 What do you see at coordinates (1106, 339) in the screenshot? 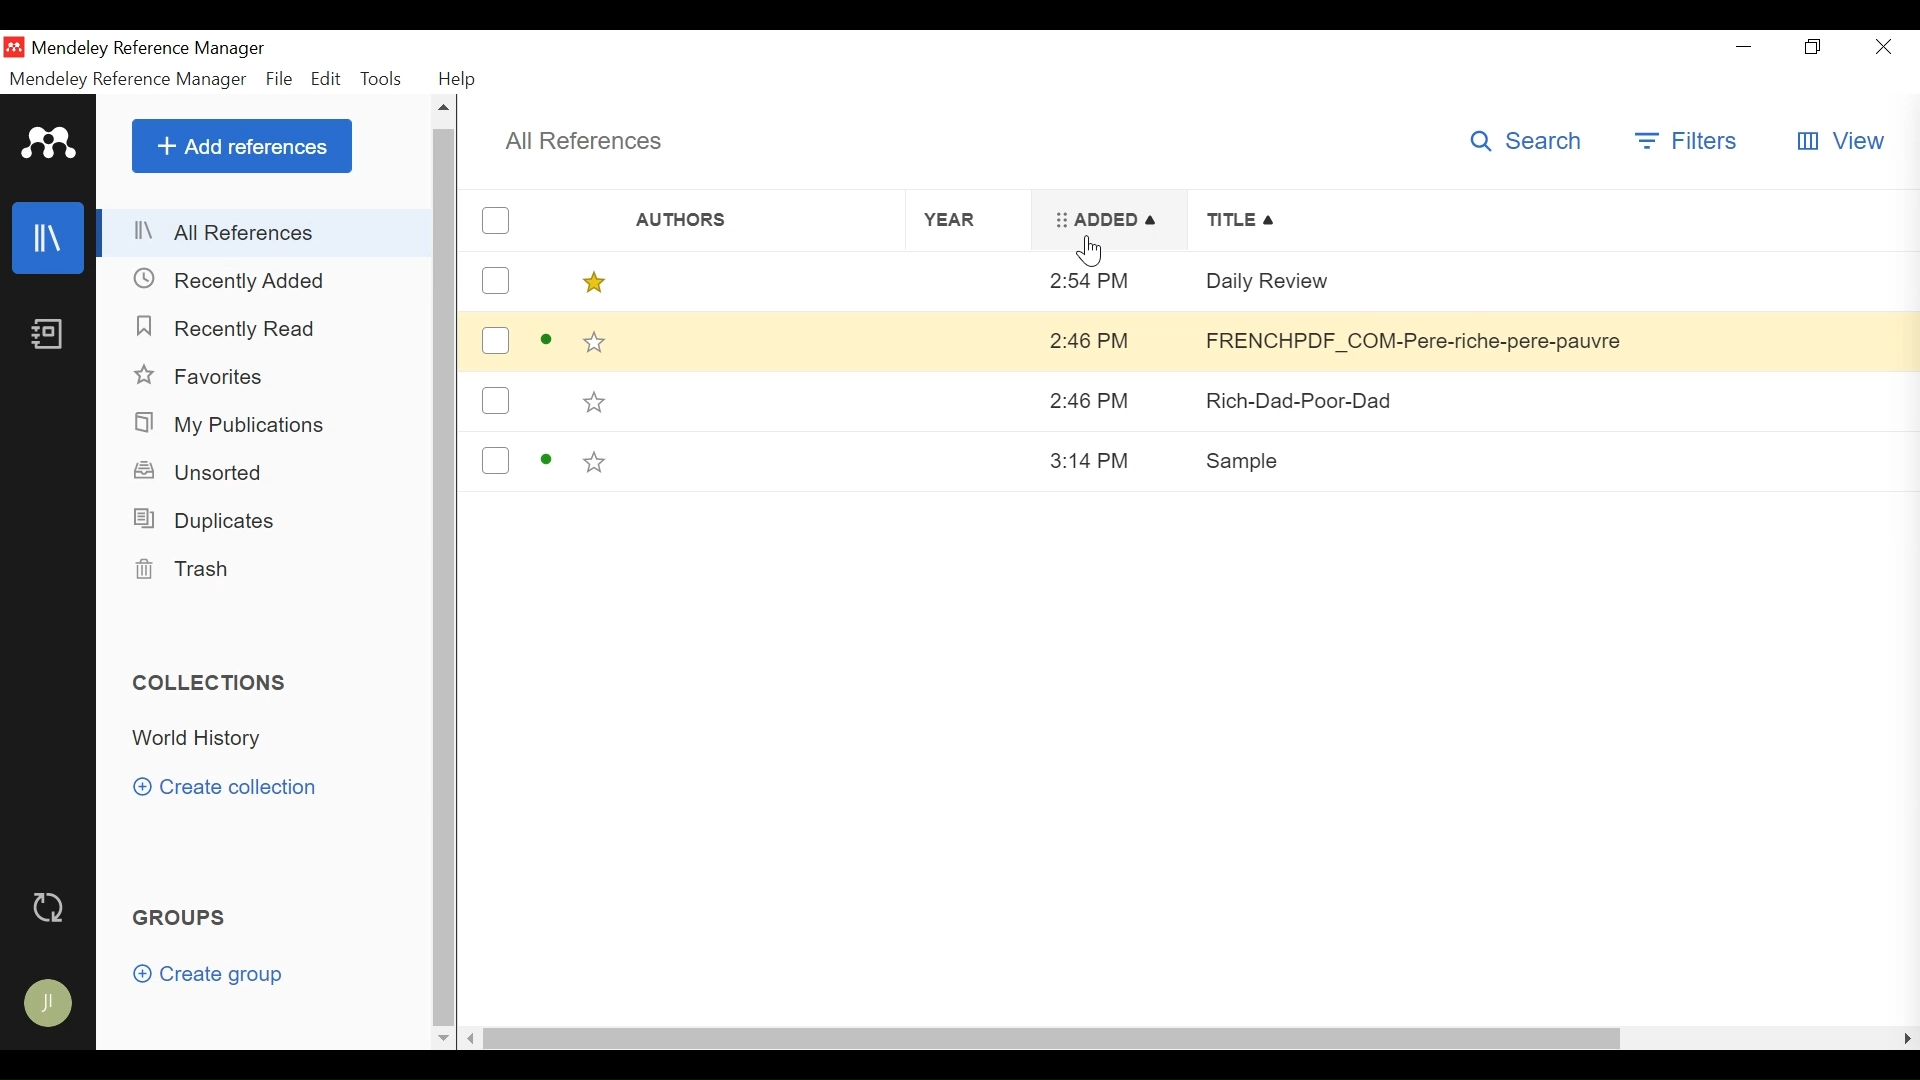
I see `2:46 PM` at bounding box center [1106, 339].